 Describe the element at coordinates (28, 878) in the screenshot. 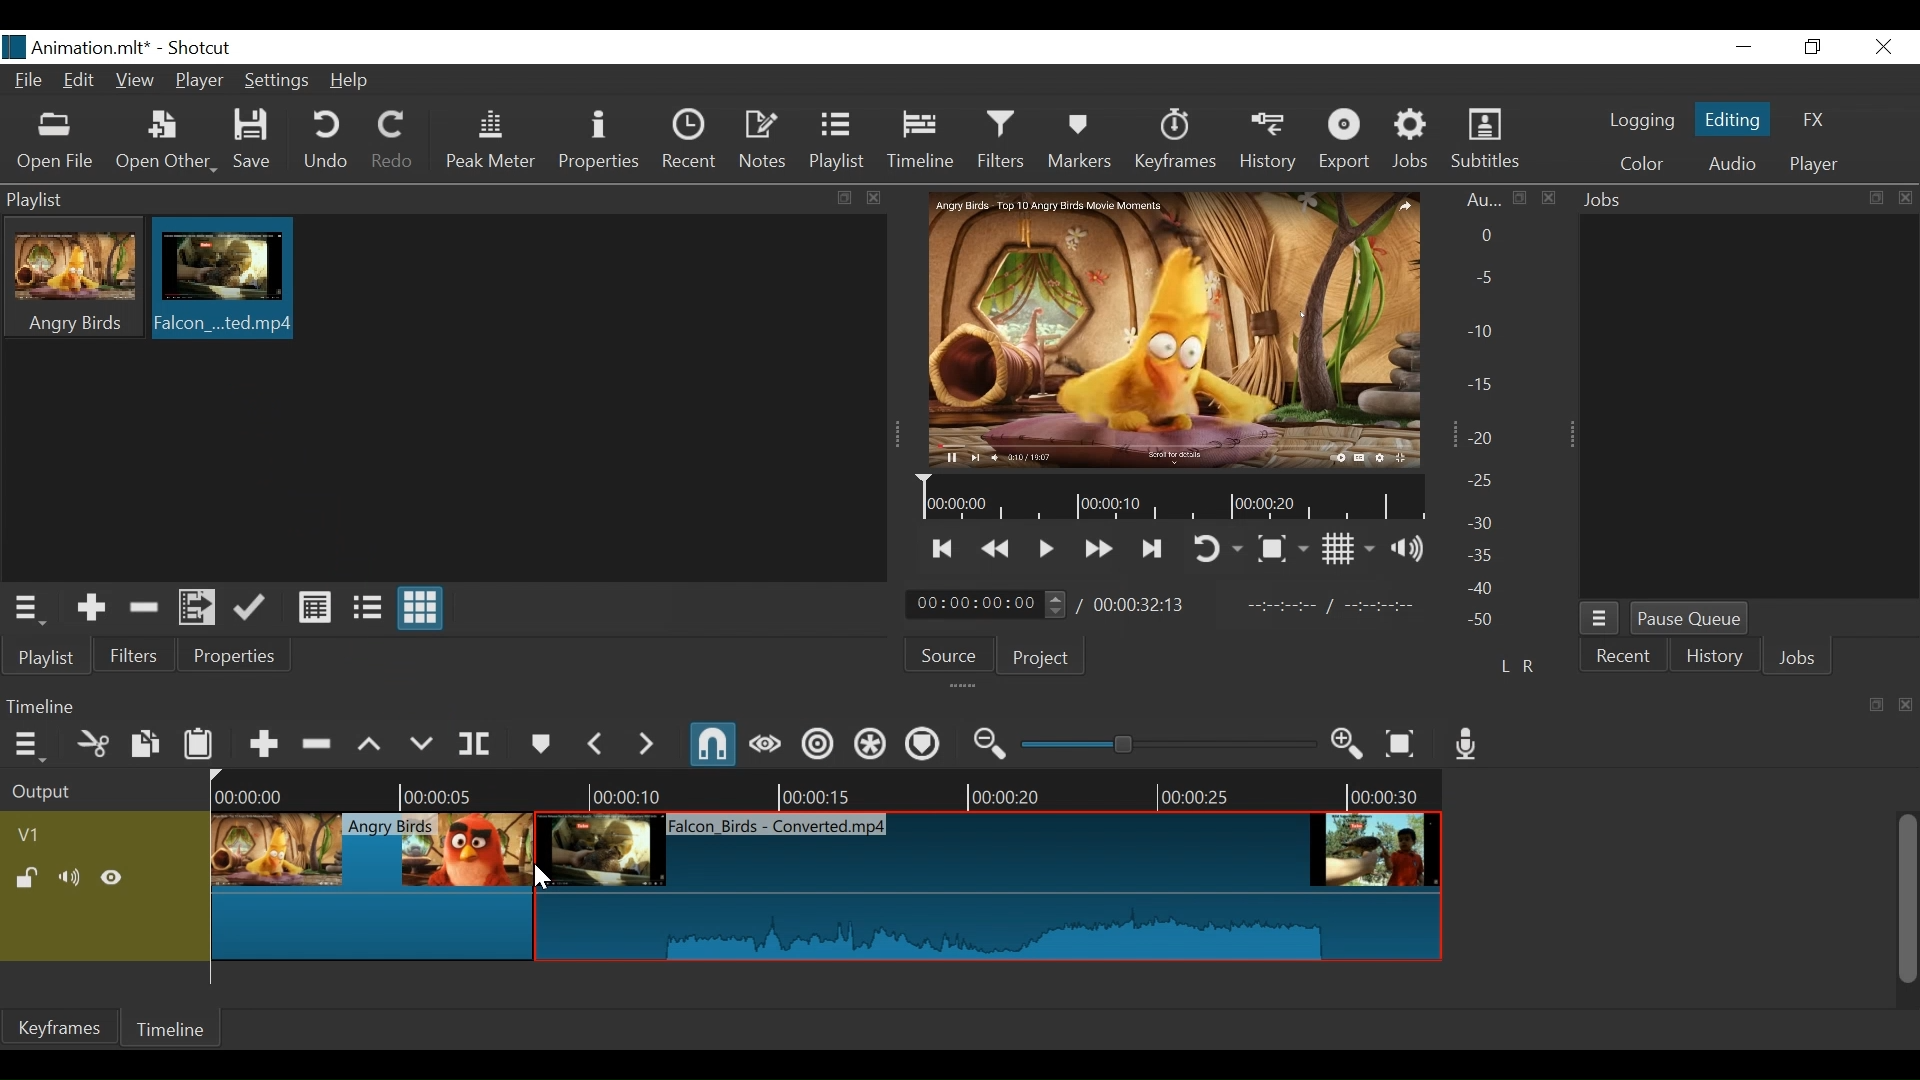

I see `(un)lock track` at that location.